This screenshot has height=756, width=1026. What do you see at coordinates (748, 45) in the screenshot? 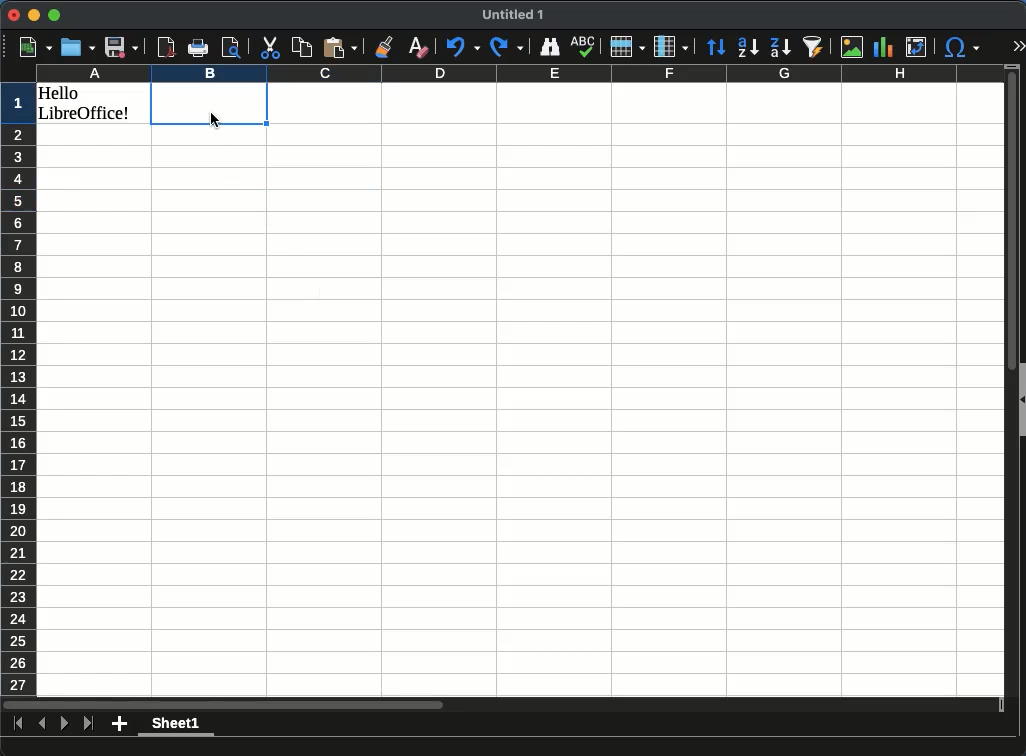
I see `ascending` at bounding box center [748, 45].